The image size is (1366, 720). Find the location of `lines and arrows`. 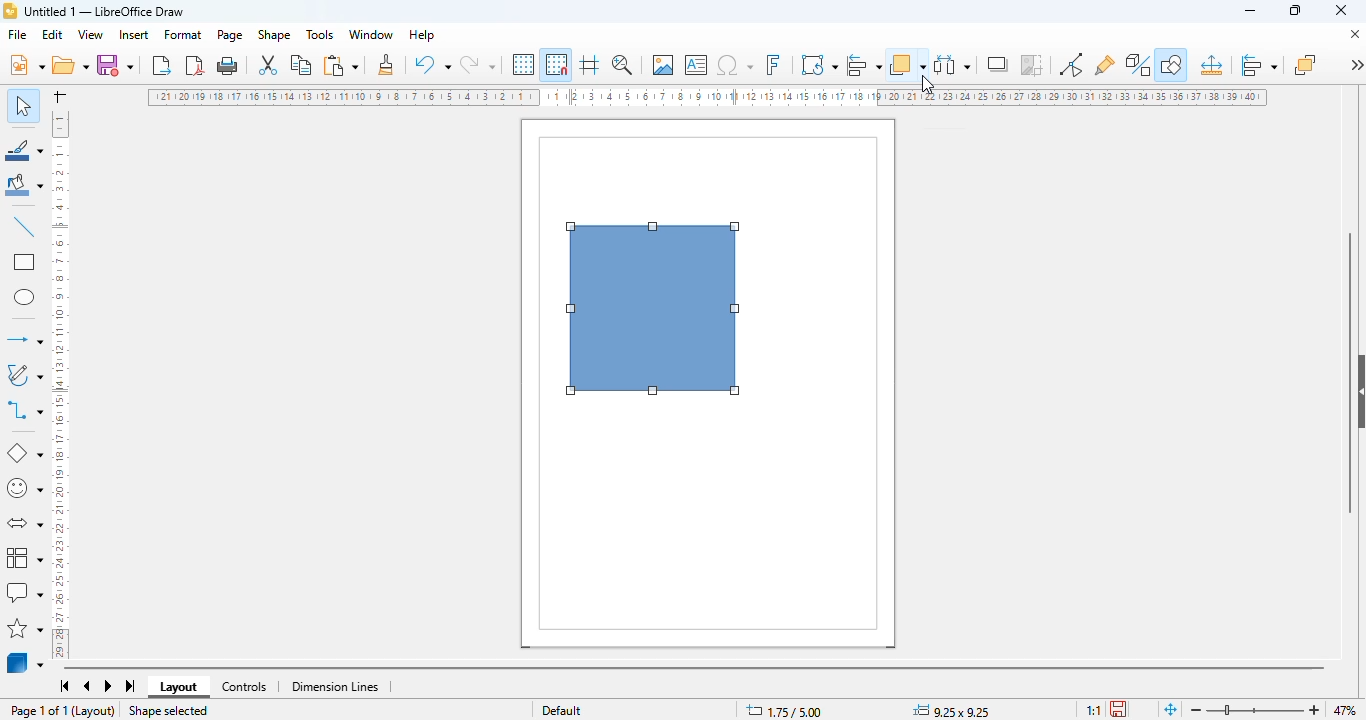

lines and arrows is located at coordinates (23, 339).